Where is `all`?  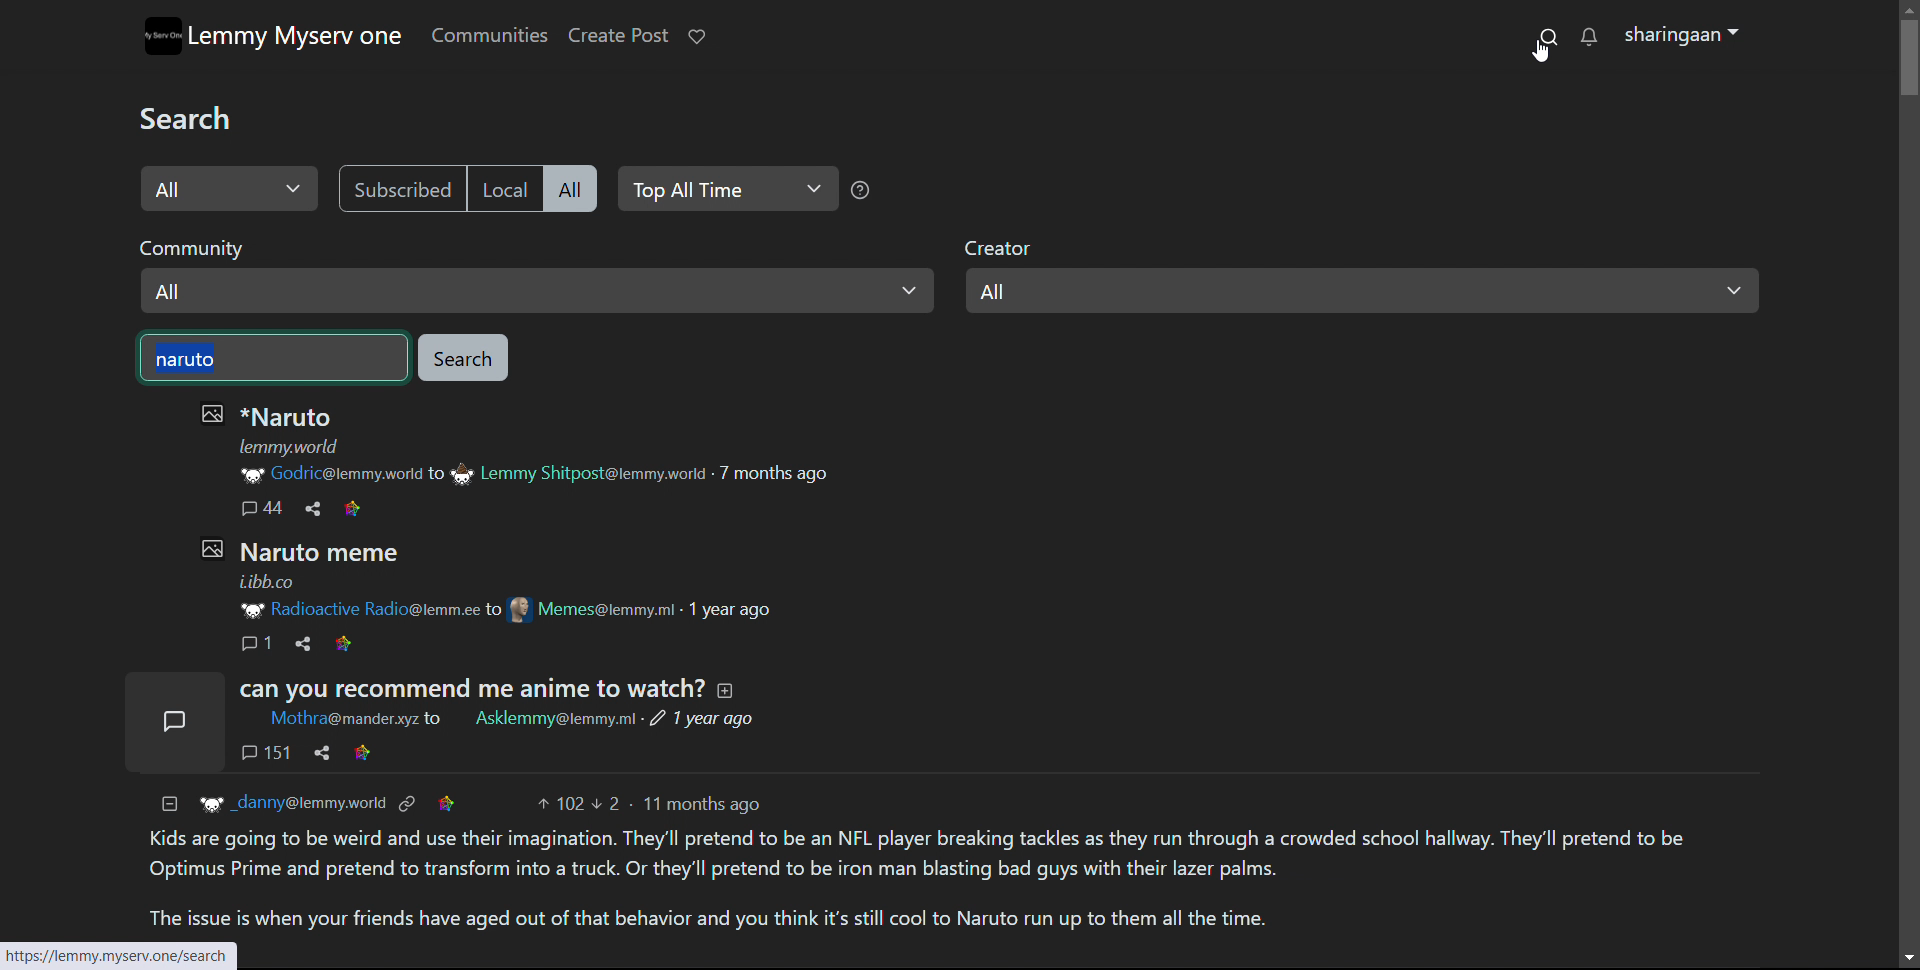
all is located at coordinates (570, 188).